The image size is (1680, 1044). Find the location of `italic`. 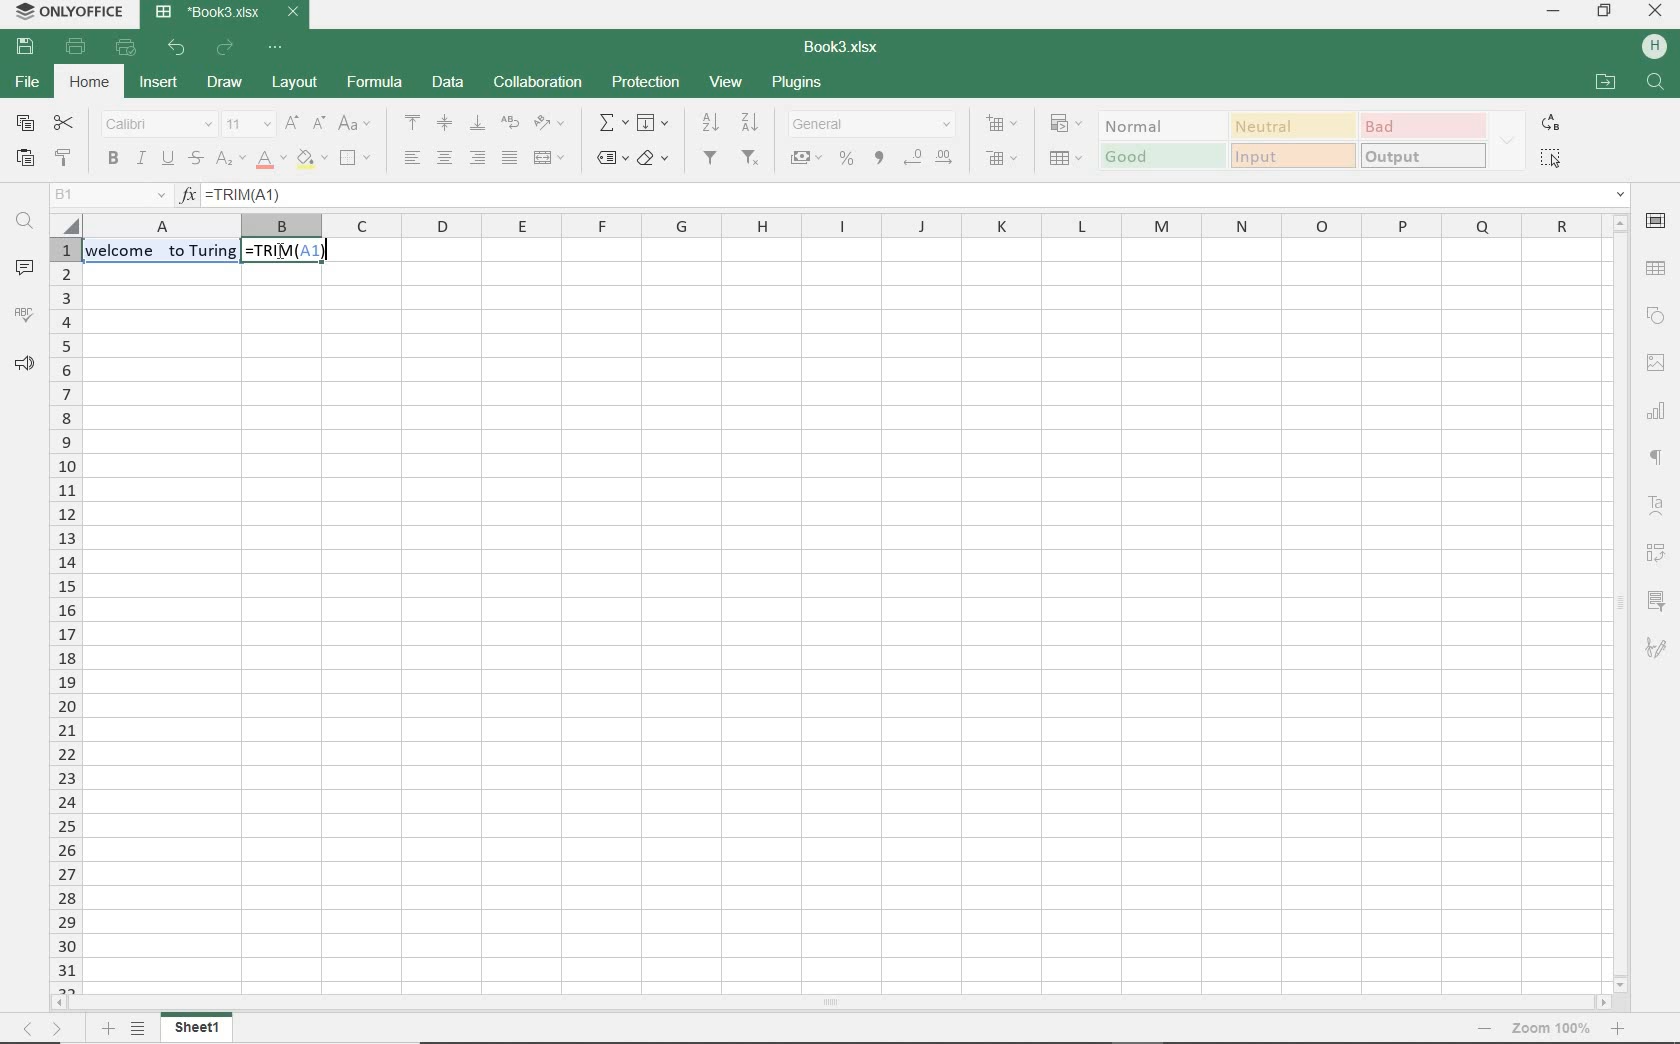

italic is located at coordinates (141, 159).